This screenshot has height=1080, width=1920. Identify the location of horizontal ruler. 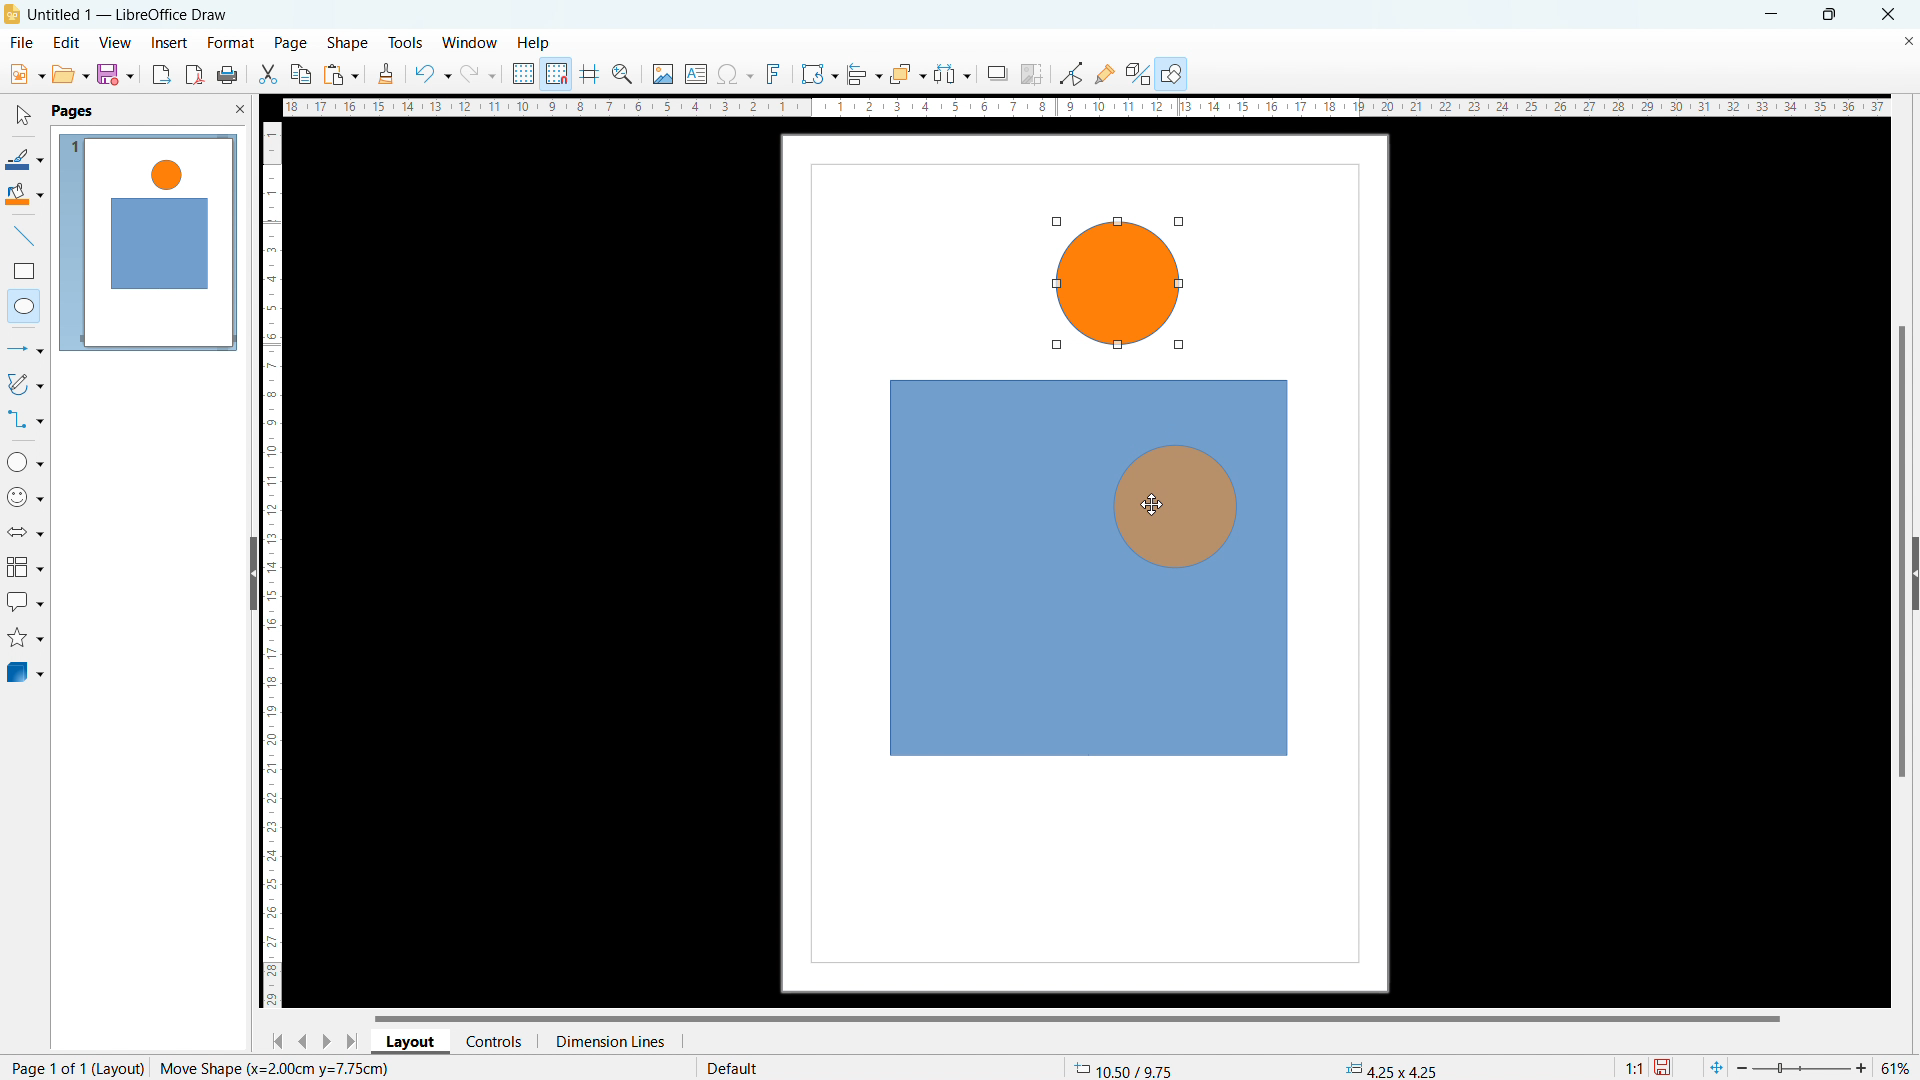
(1086, 106).